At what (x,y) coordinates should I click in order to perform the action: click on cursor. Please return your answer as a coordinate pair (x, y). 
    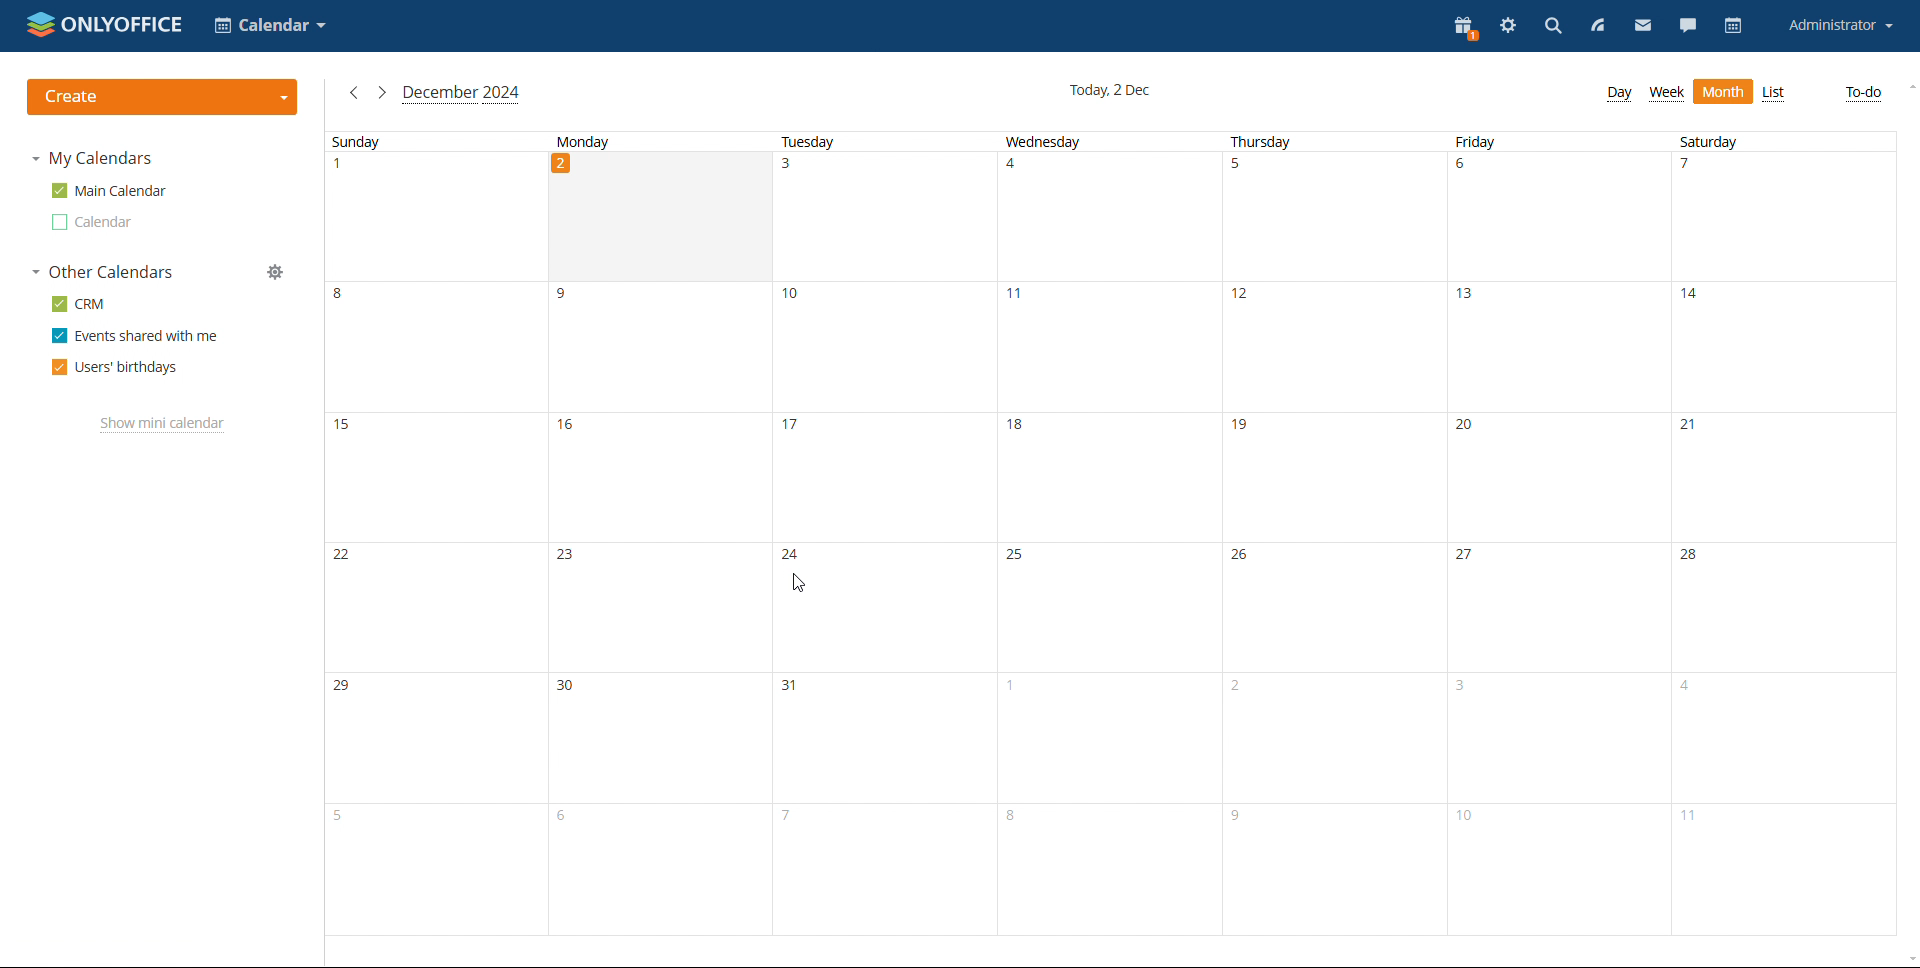
    Looking at the image, I should click on (799, 585).